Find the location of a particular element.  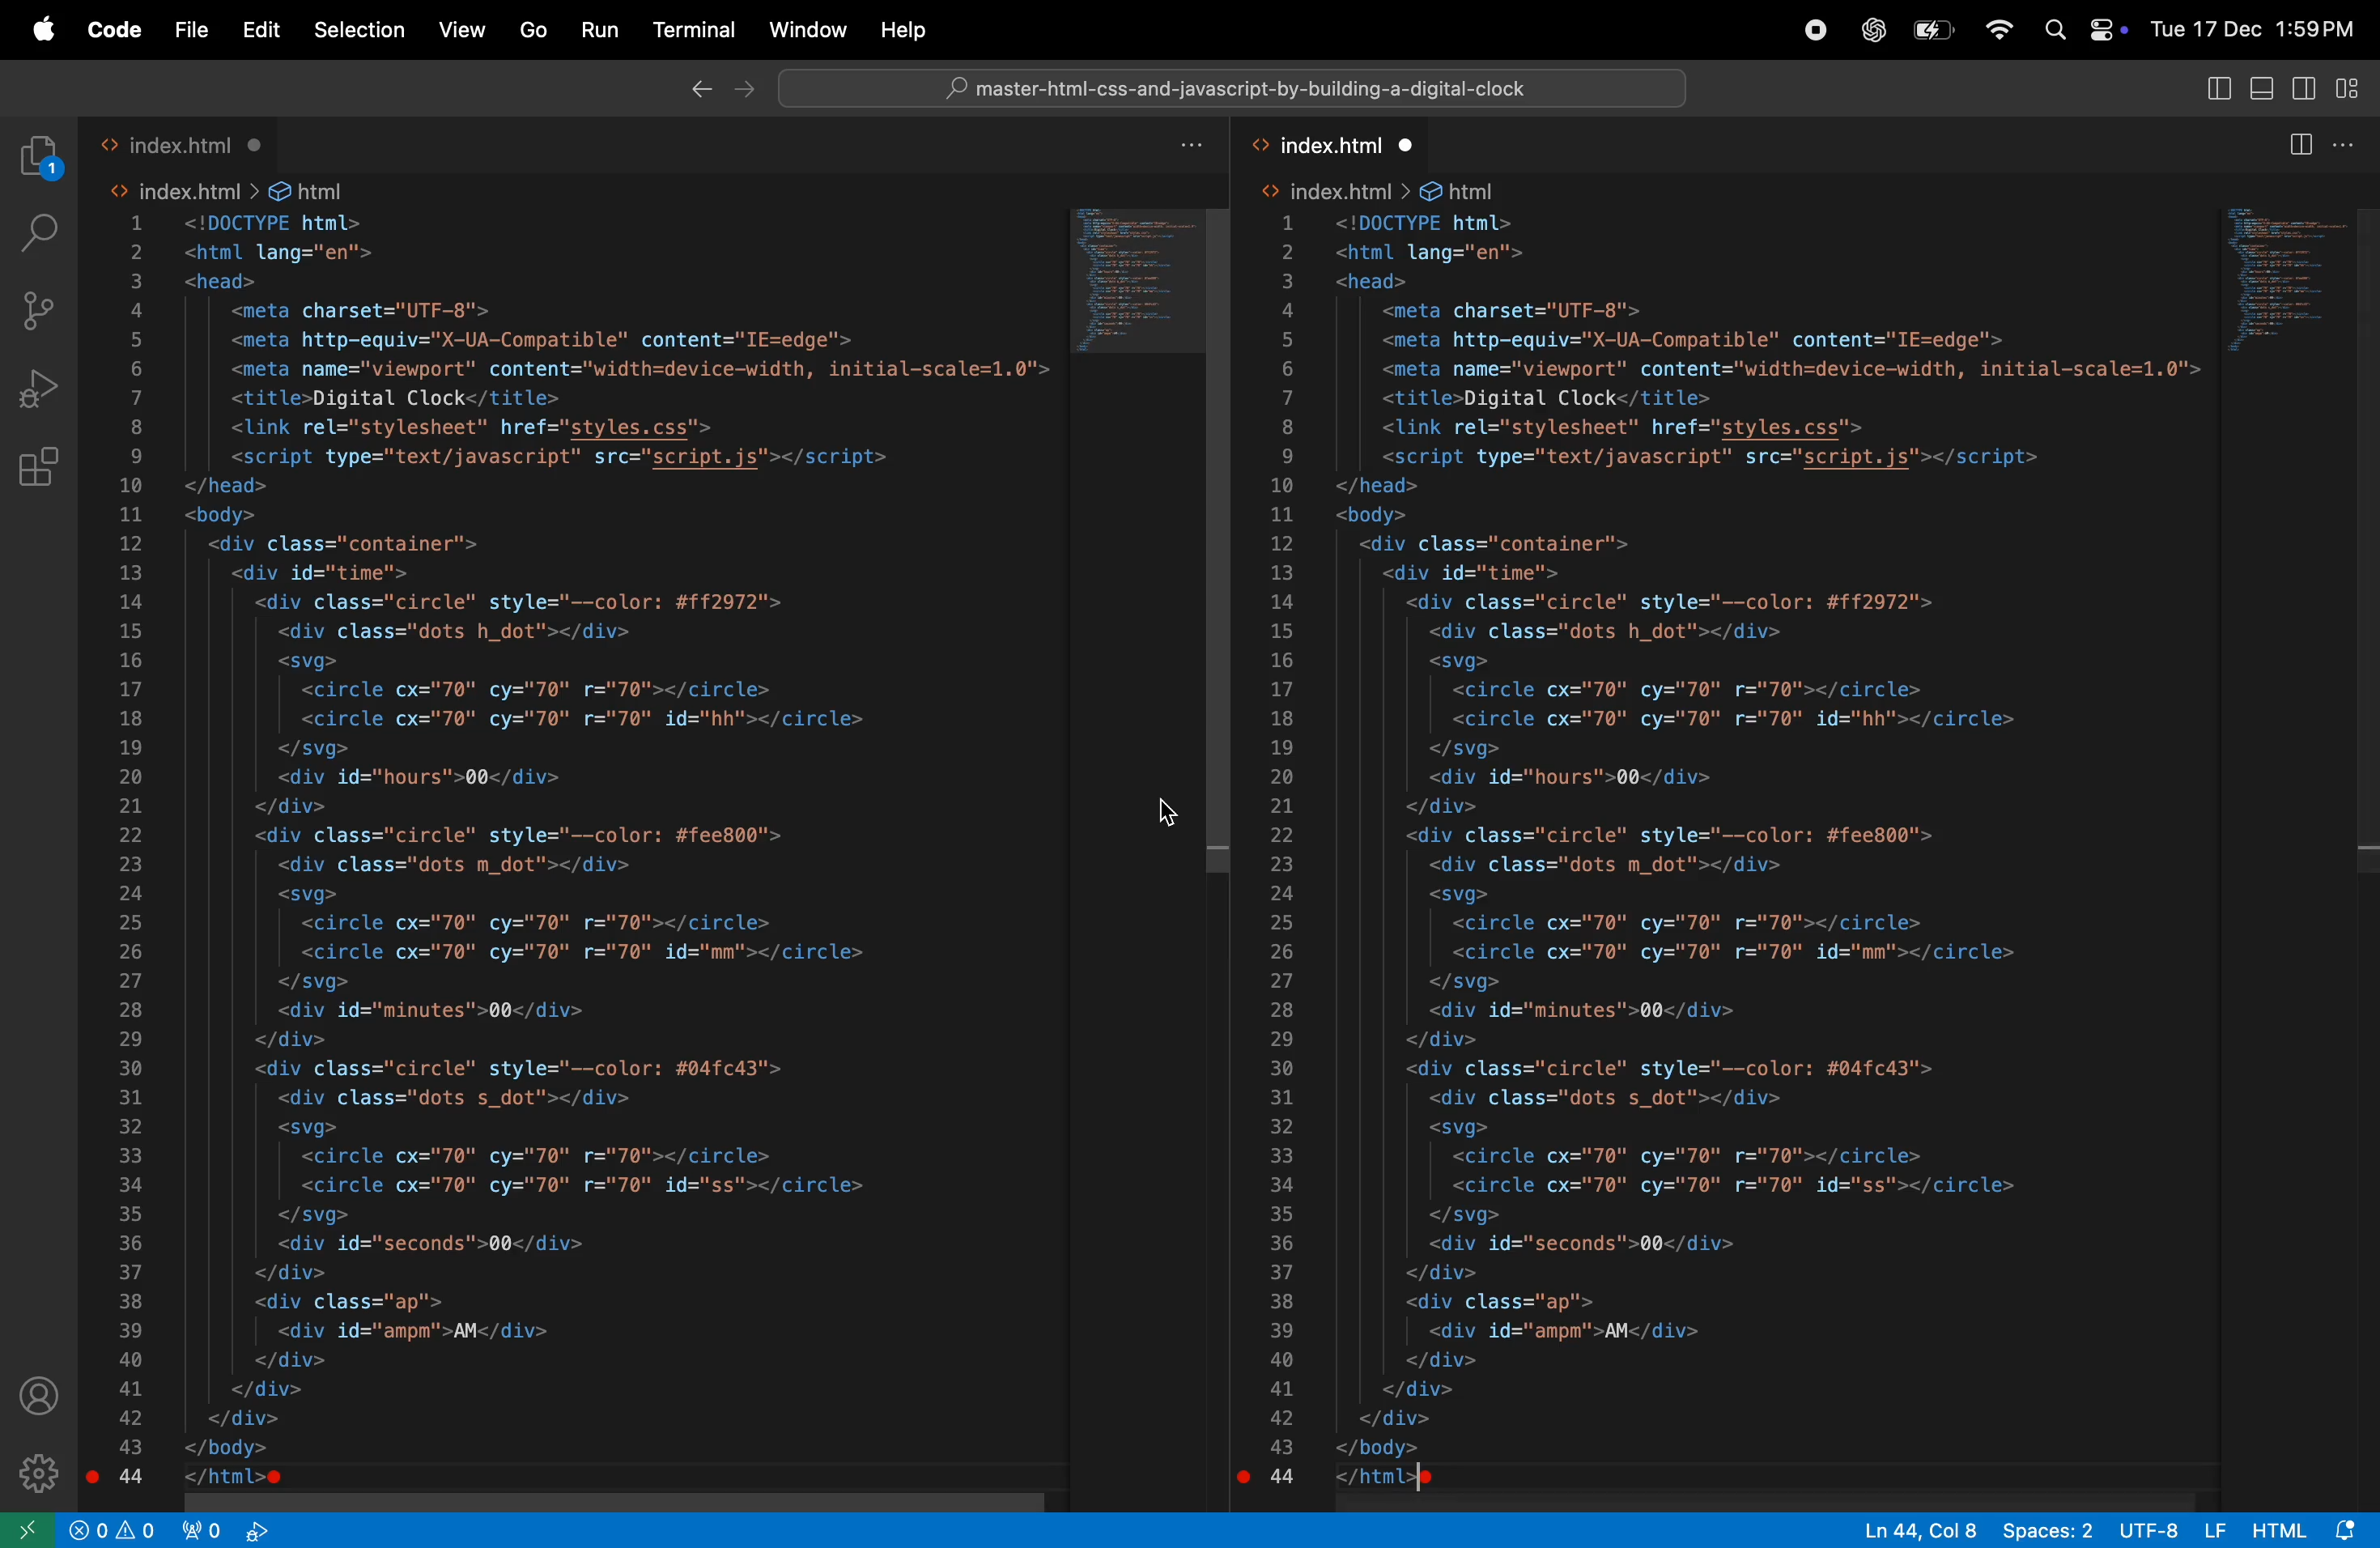

Control center is located at coordinates (2107, 27).